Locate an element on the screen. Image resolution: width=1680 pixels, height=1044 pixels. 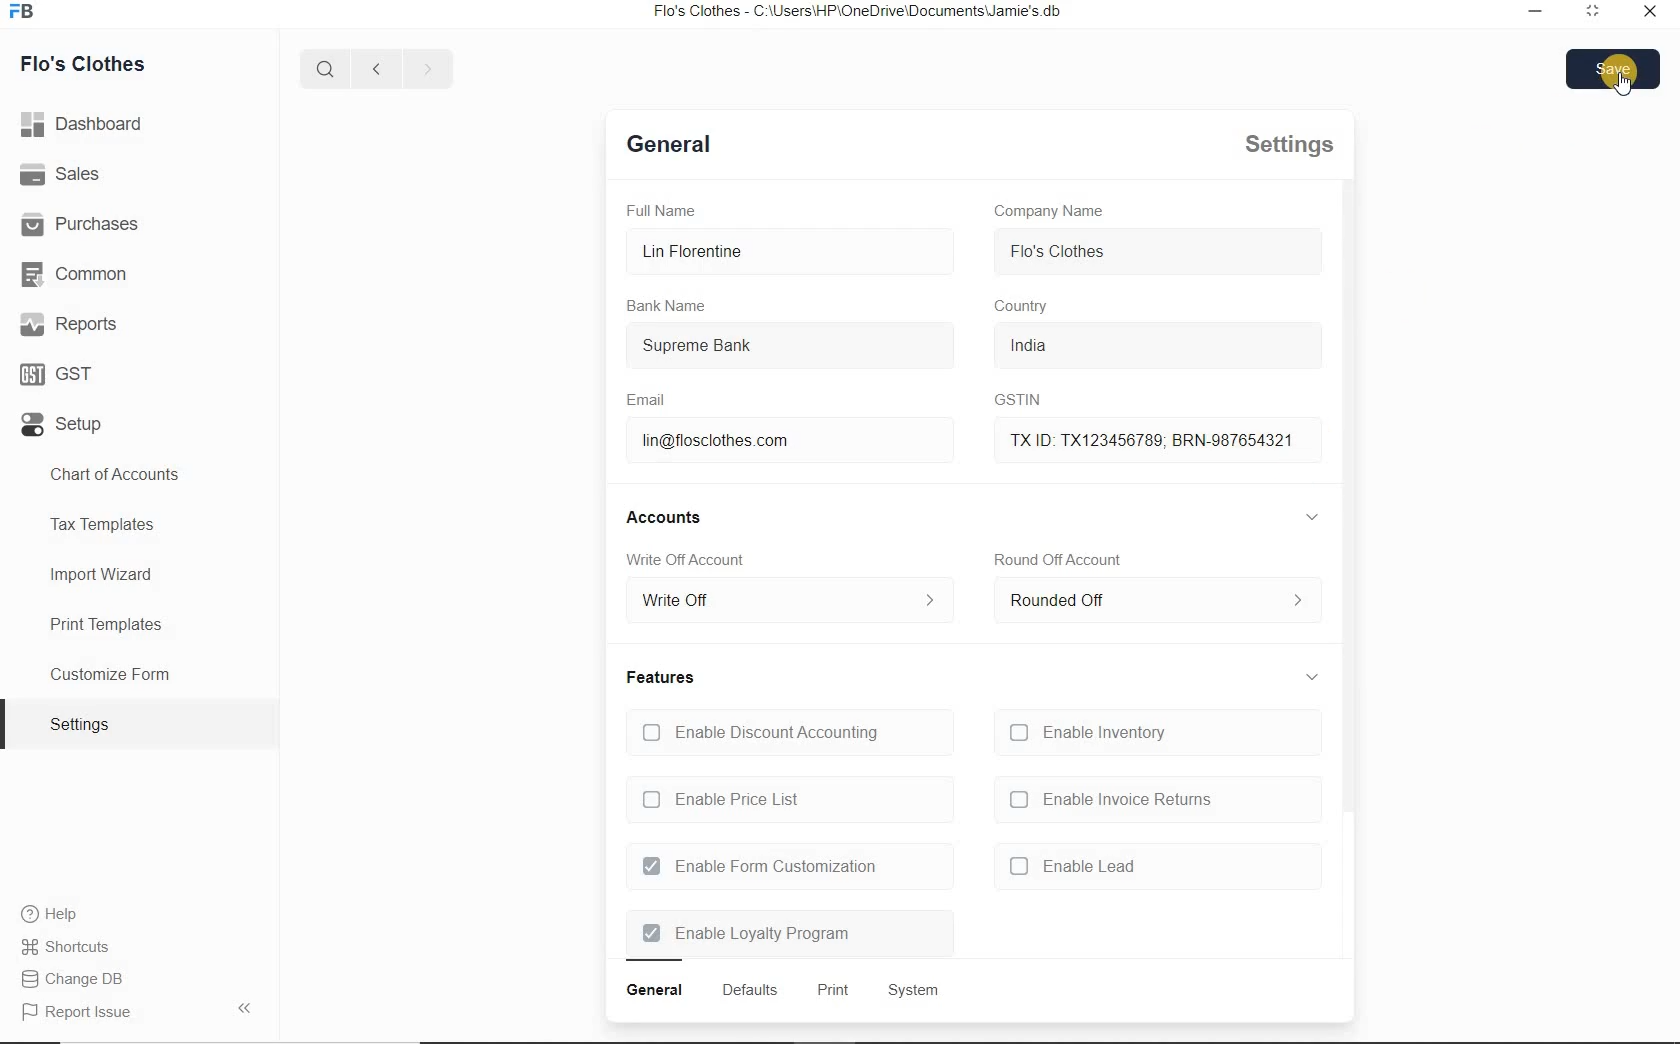
settings is located at coordinates (1281, 146).